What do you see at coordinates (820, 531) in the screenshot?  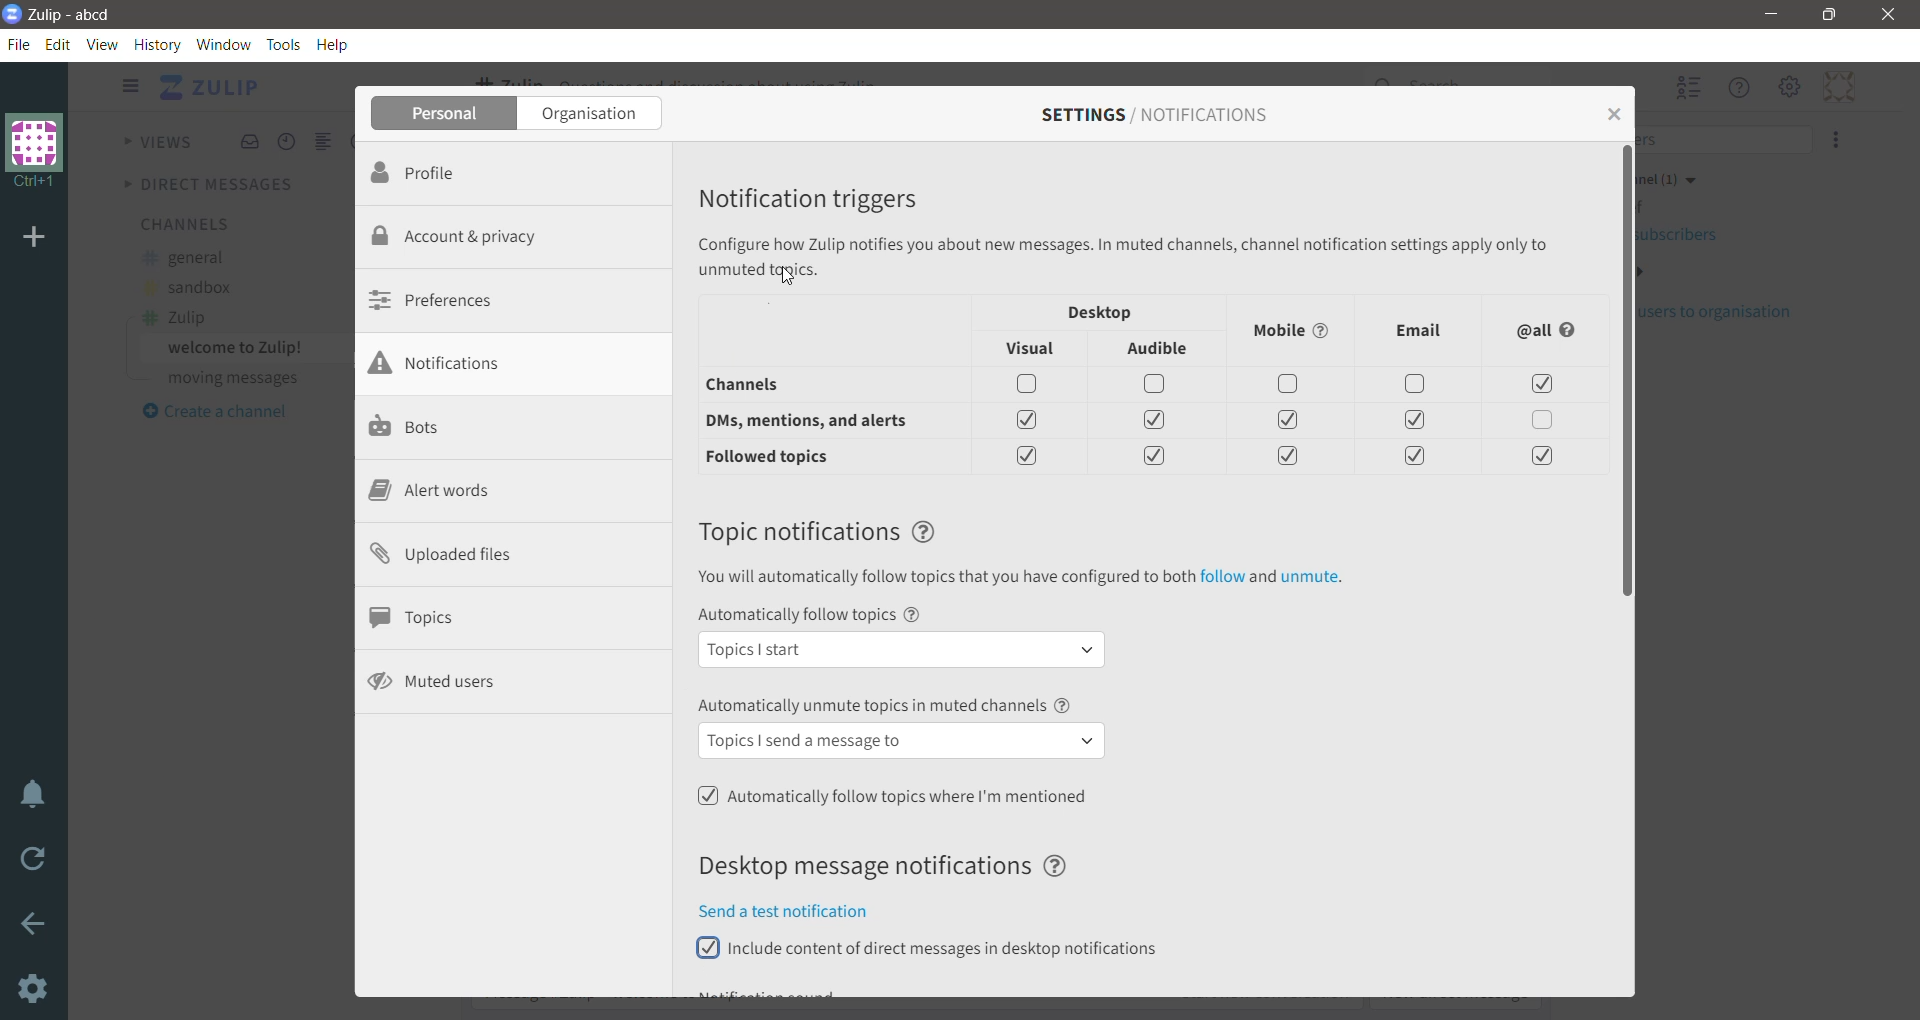 I see `Topic Notifications` at bounding box center [820, 531].